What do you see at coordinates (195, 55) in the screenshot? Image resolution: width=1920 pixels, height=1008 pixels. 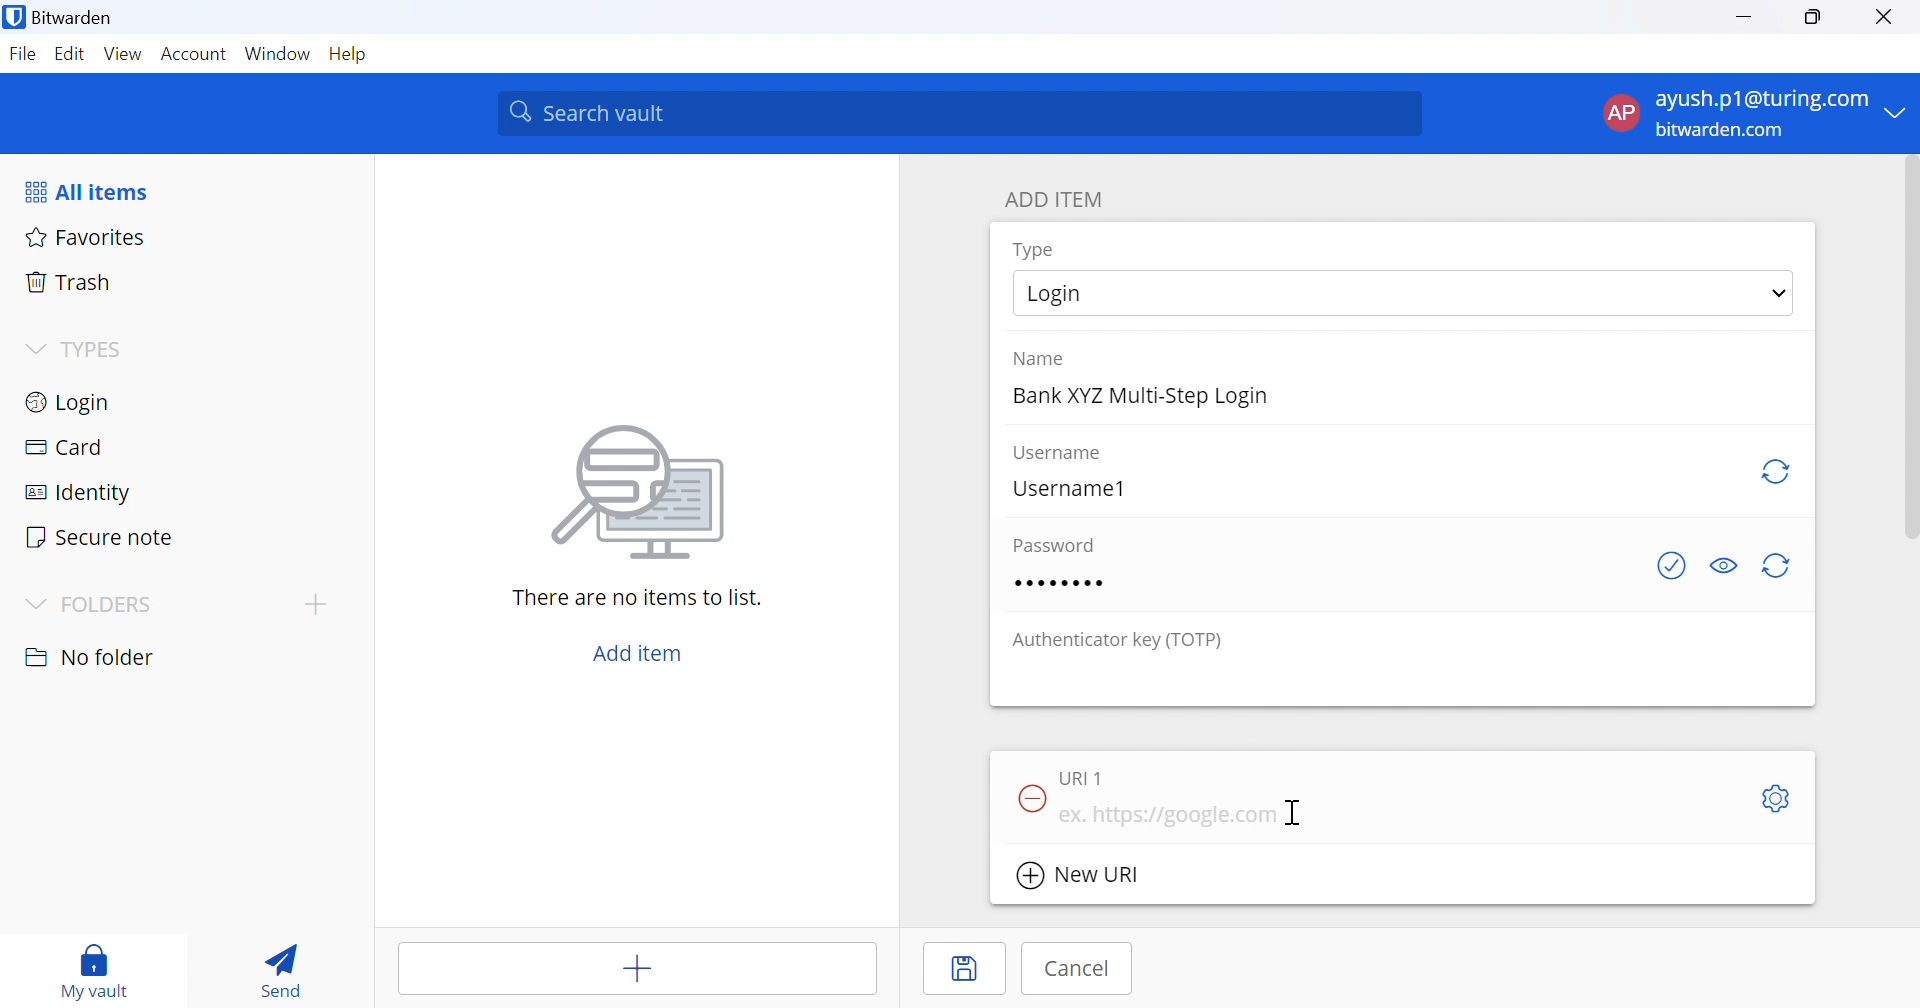 I see `Account` at bounding box center [195, 55].